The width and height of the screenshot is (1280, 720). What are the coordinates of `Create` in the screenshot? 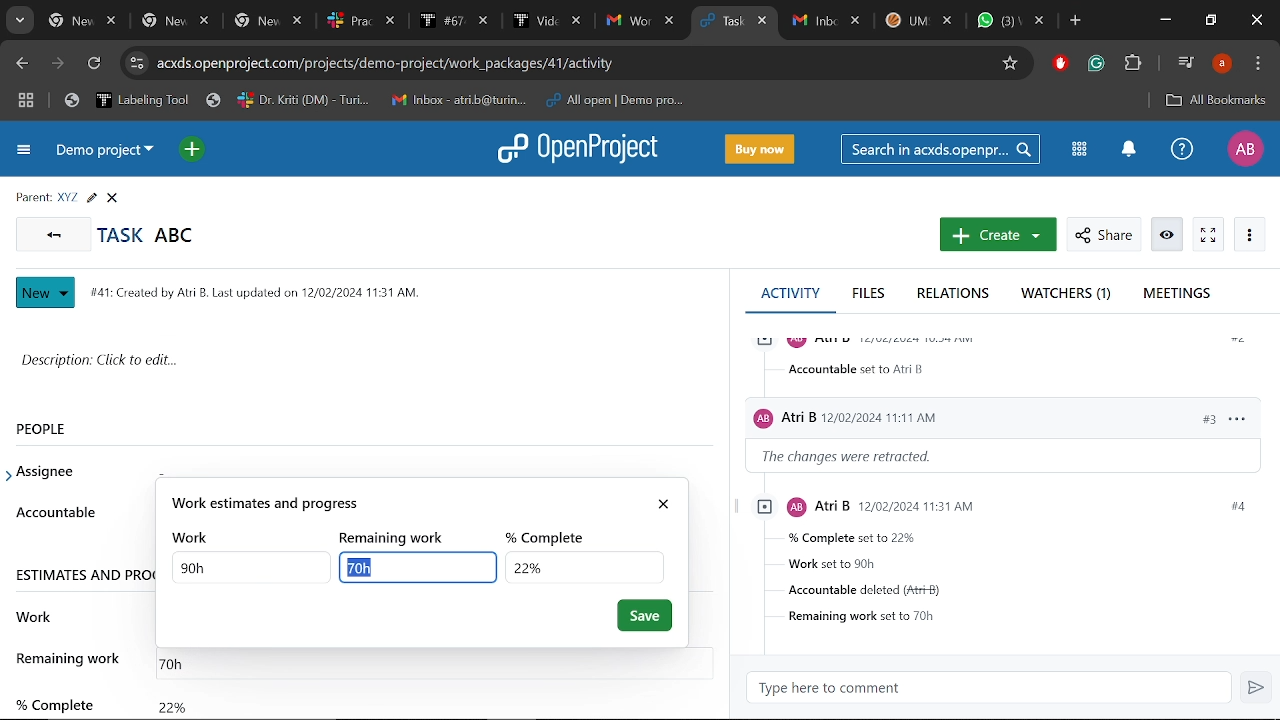 It's located at (995, 236).